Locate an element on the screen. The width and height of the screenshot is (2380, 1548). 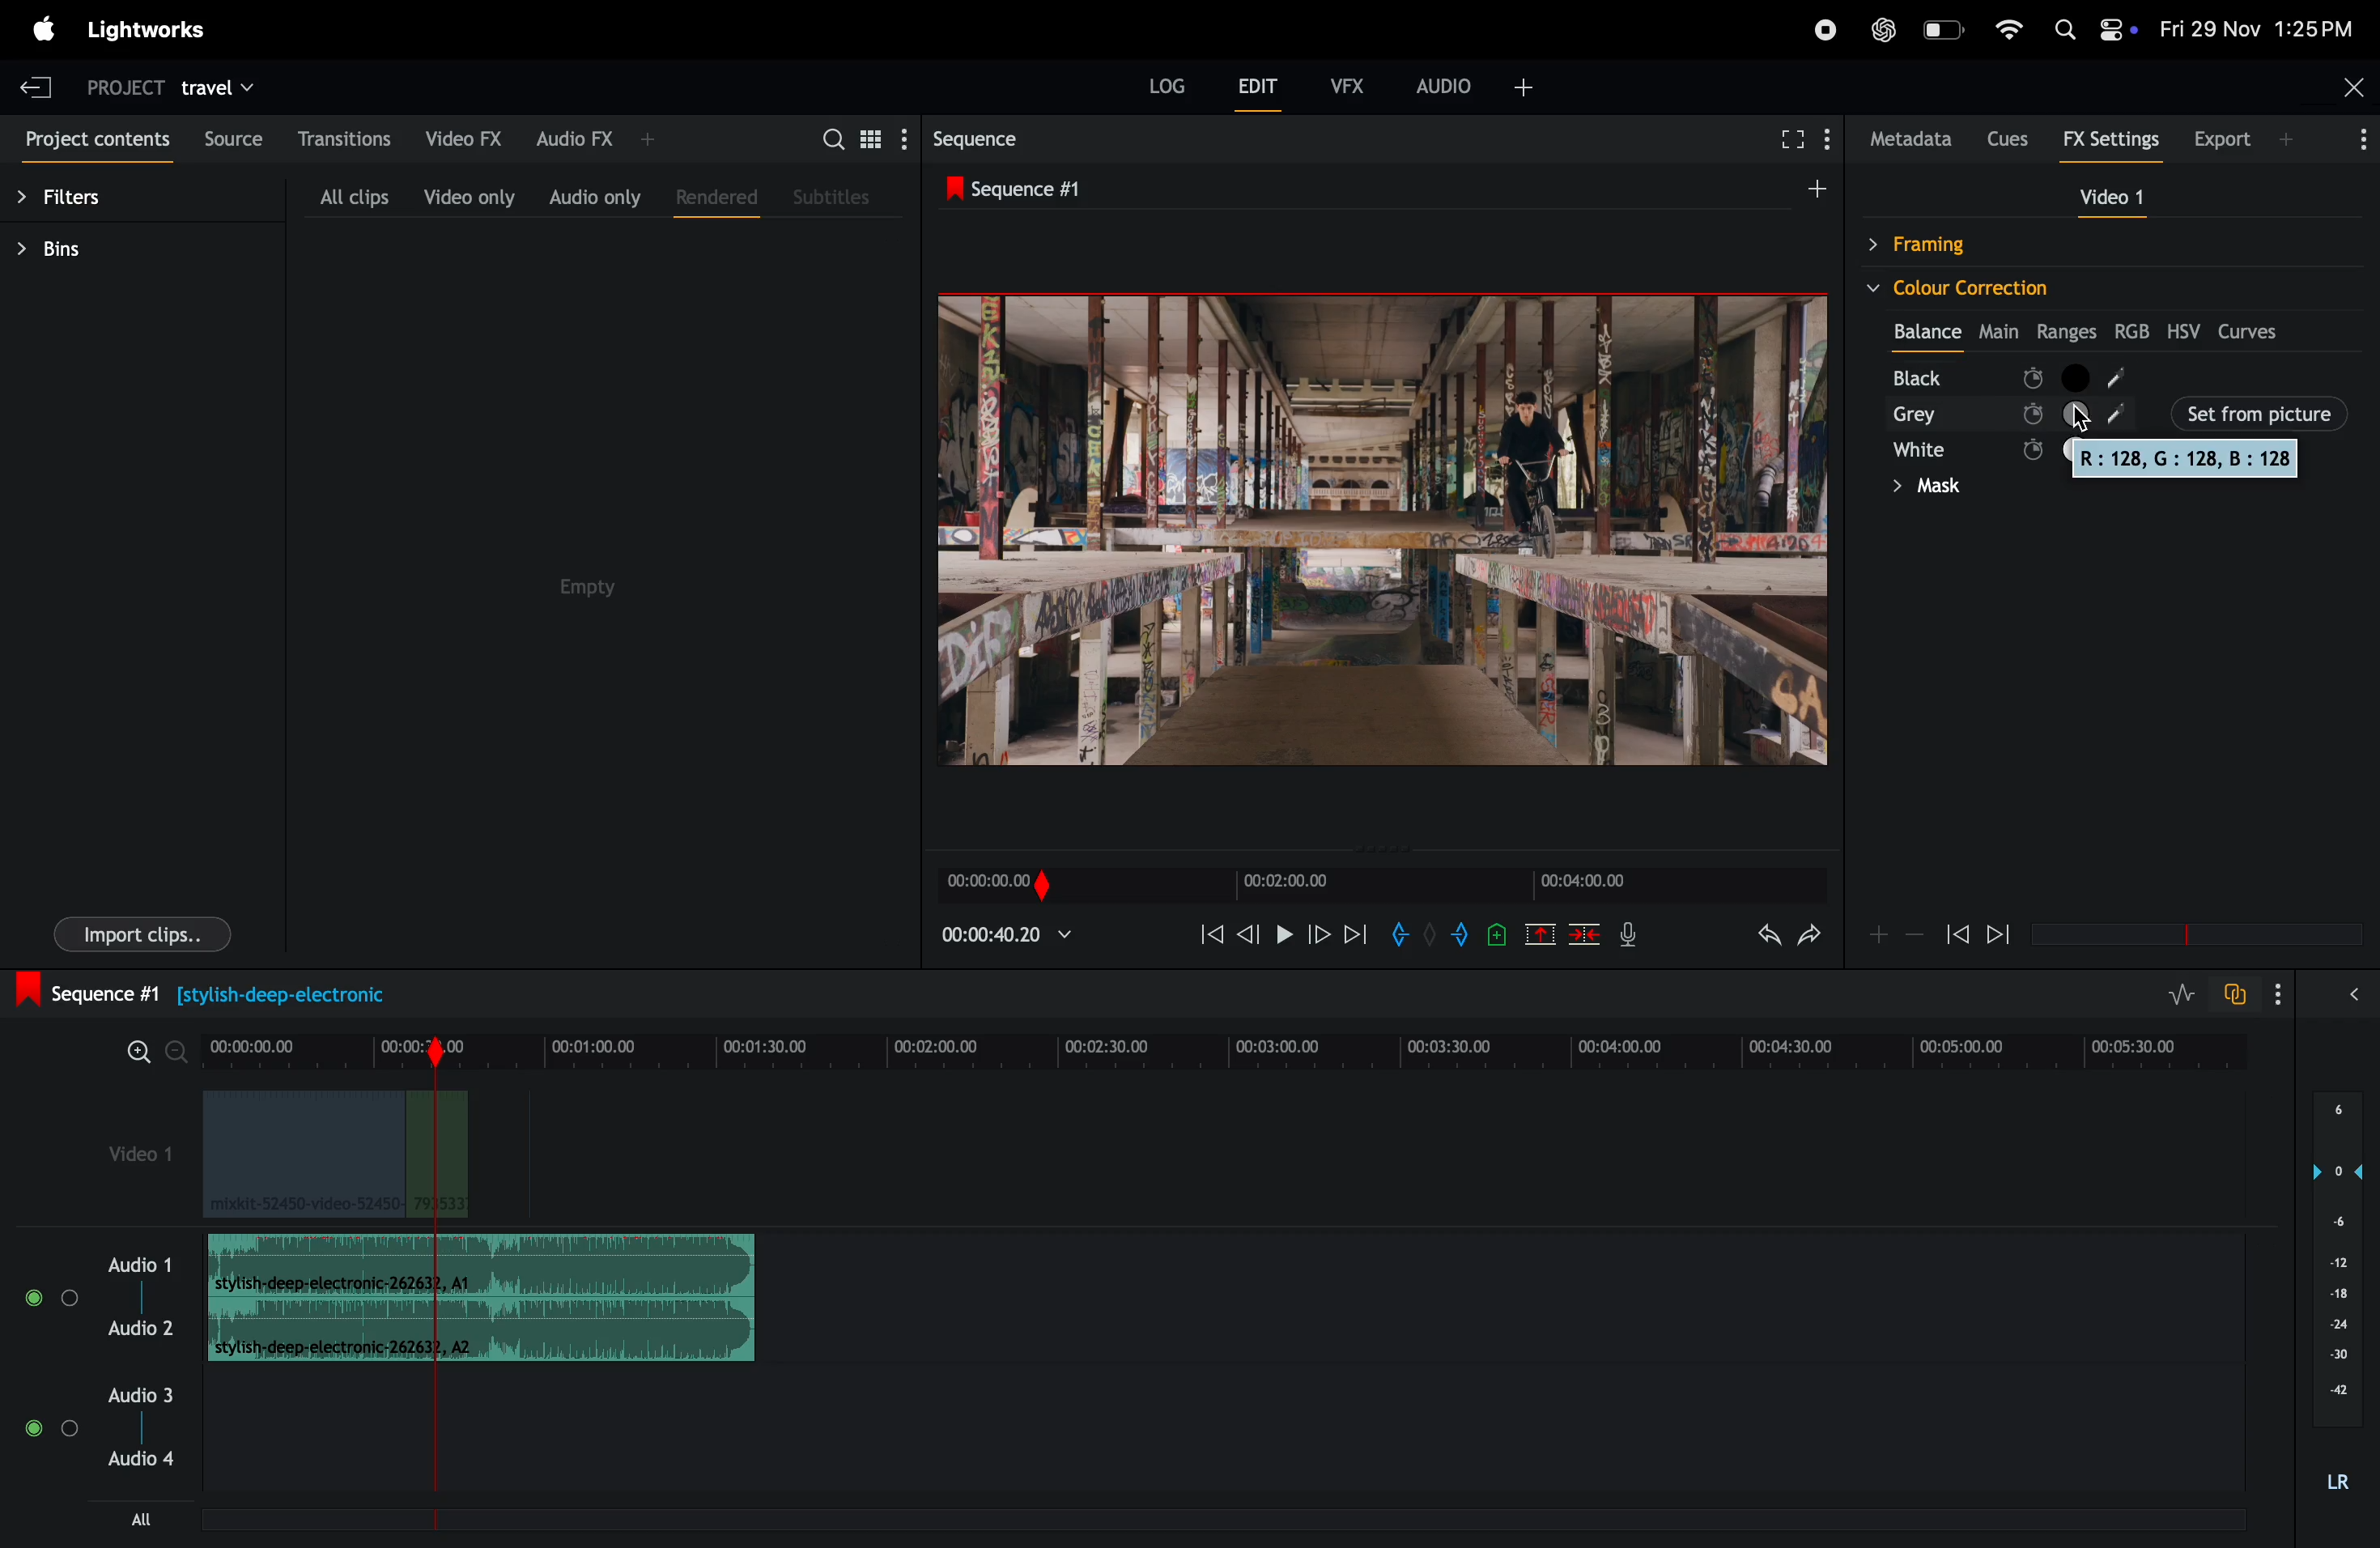
audio clip is located at coordinates (482, 1265).